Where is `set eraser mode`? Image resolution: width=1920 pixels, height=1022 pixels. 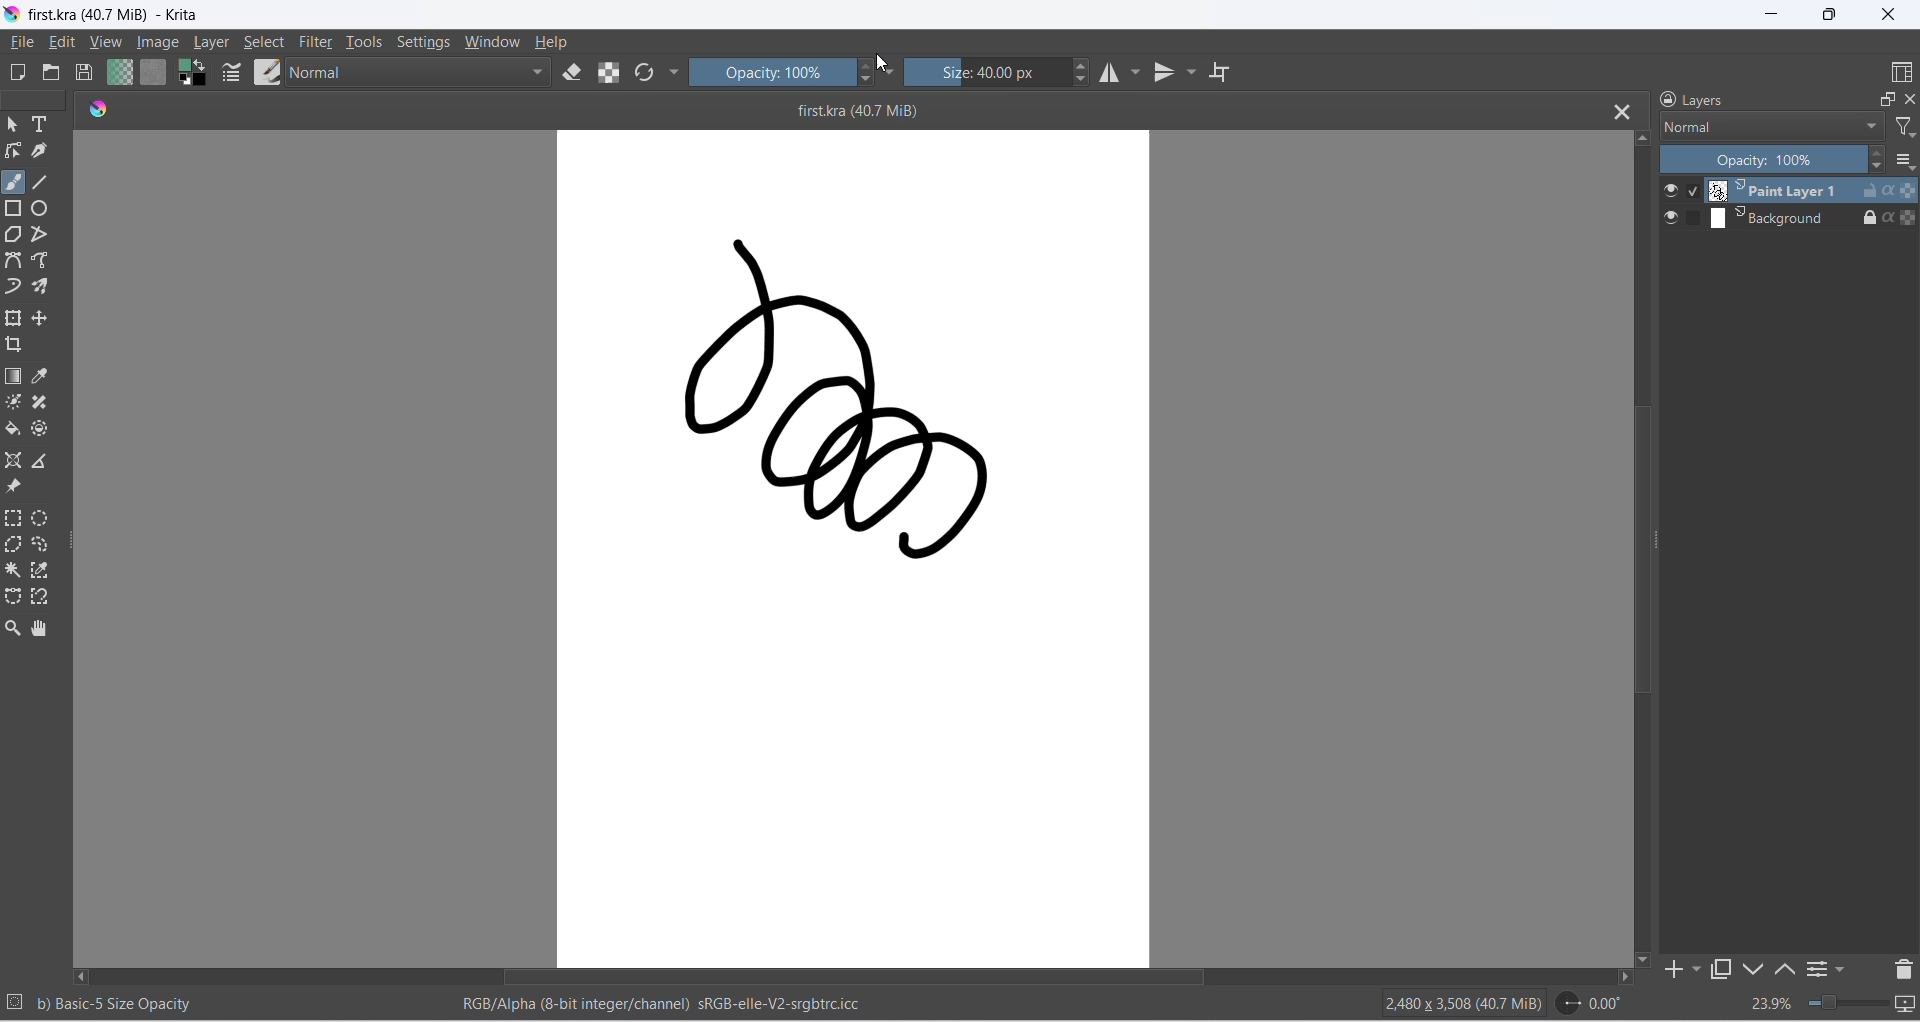 set eraser mode is located at coordinates (572, 72).